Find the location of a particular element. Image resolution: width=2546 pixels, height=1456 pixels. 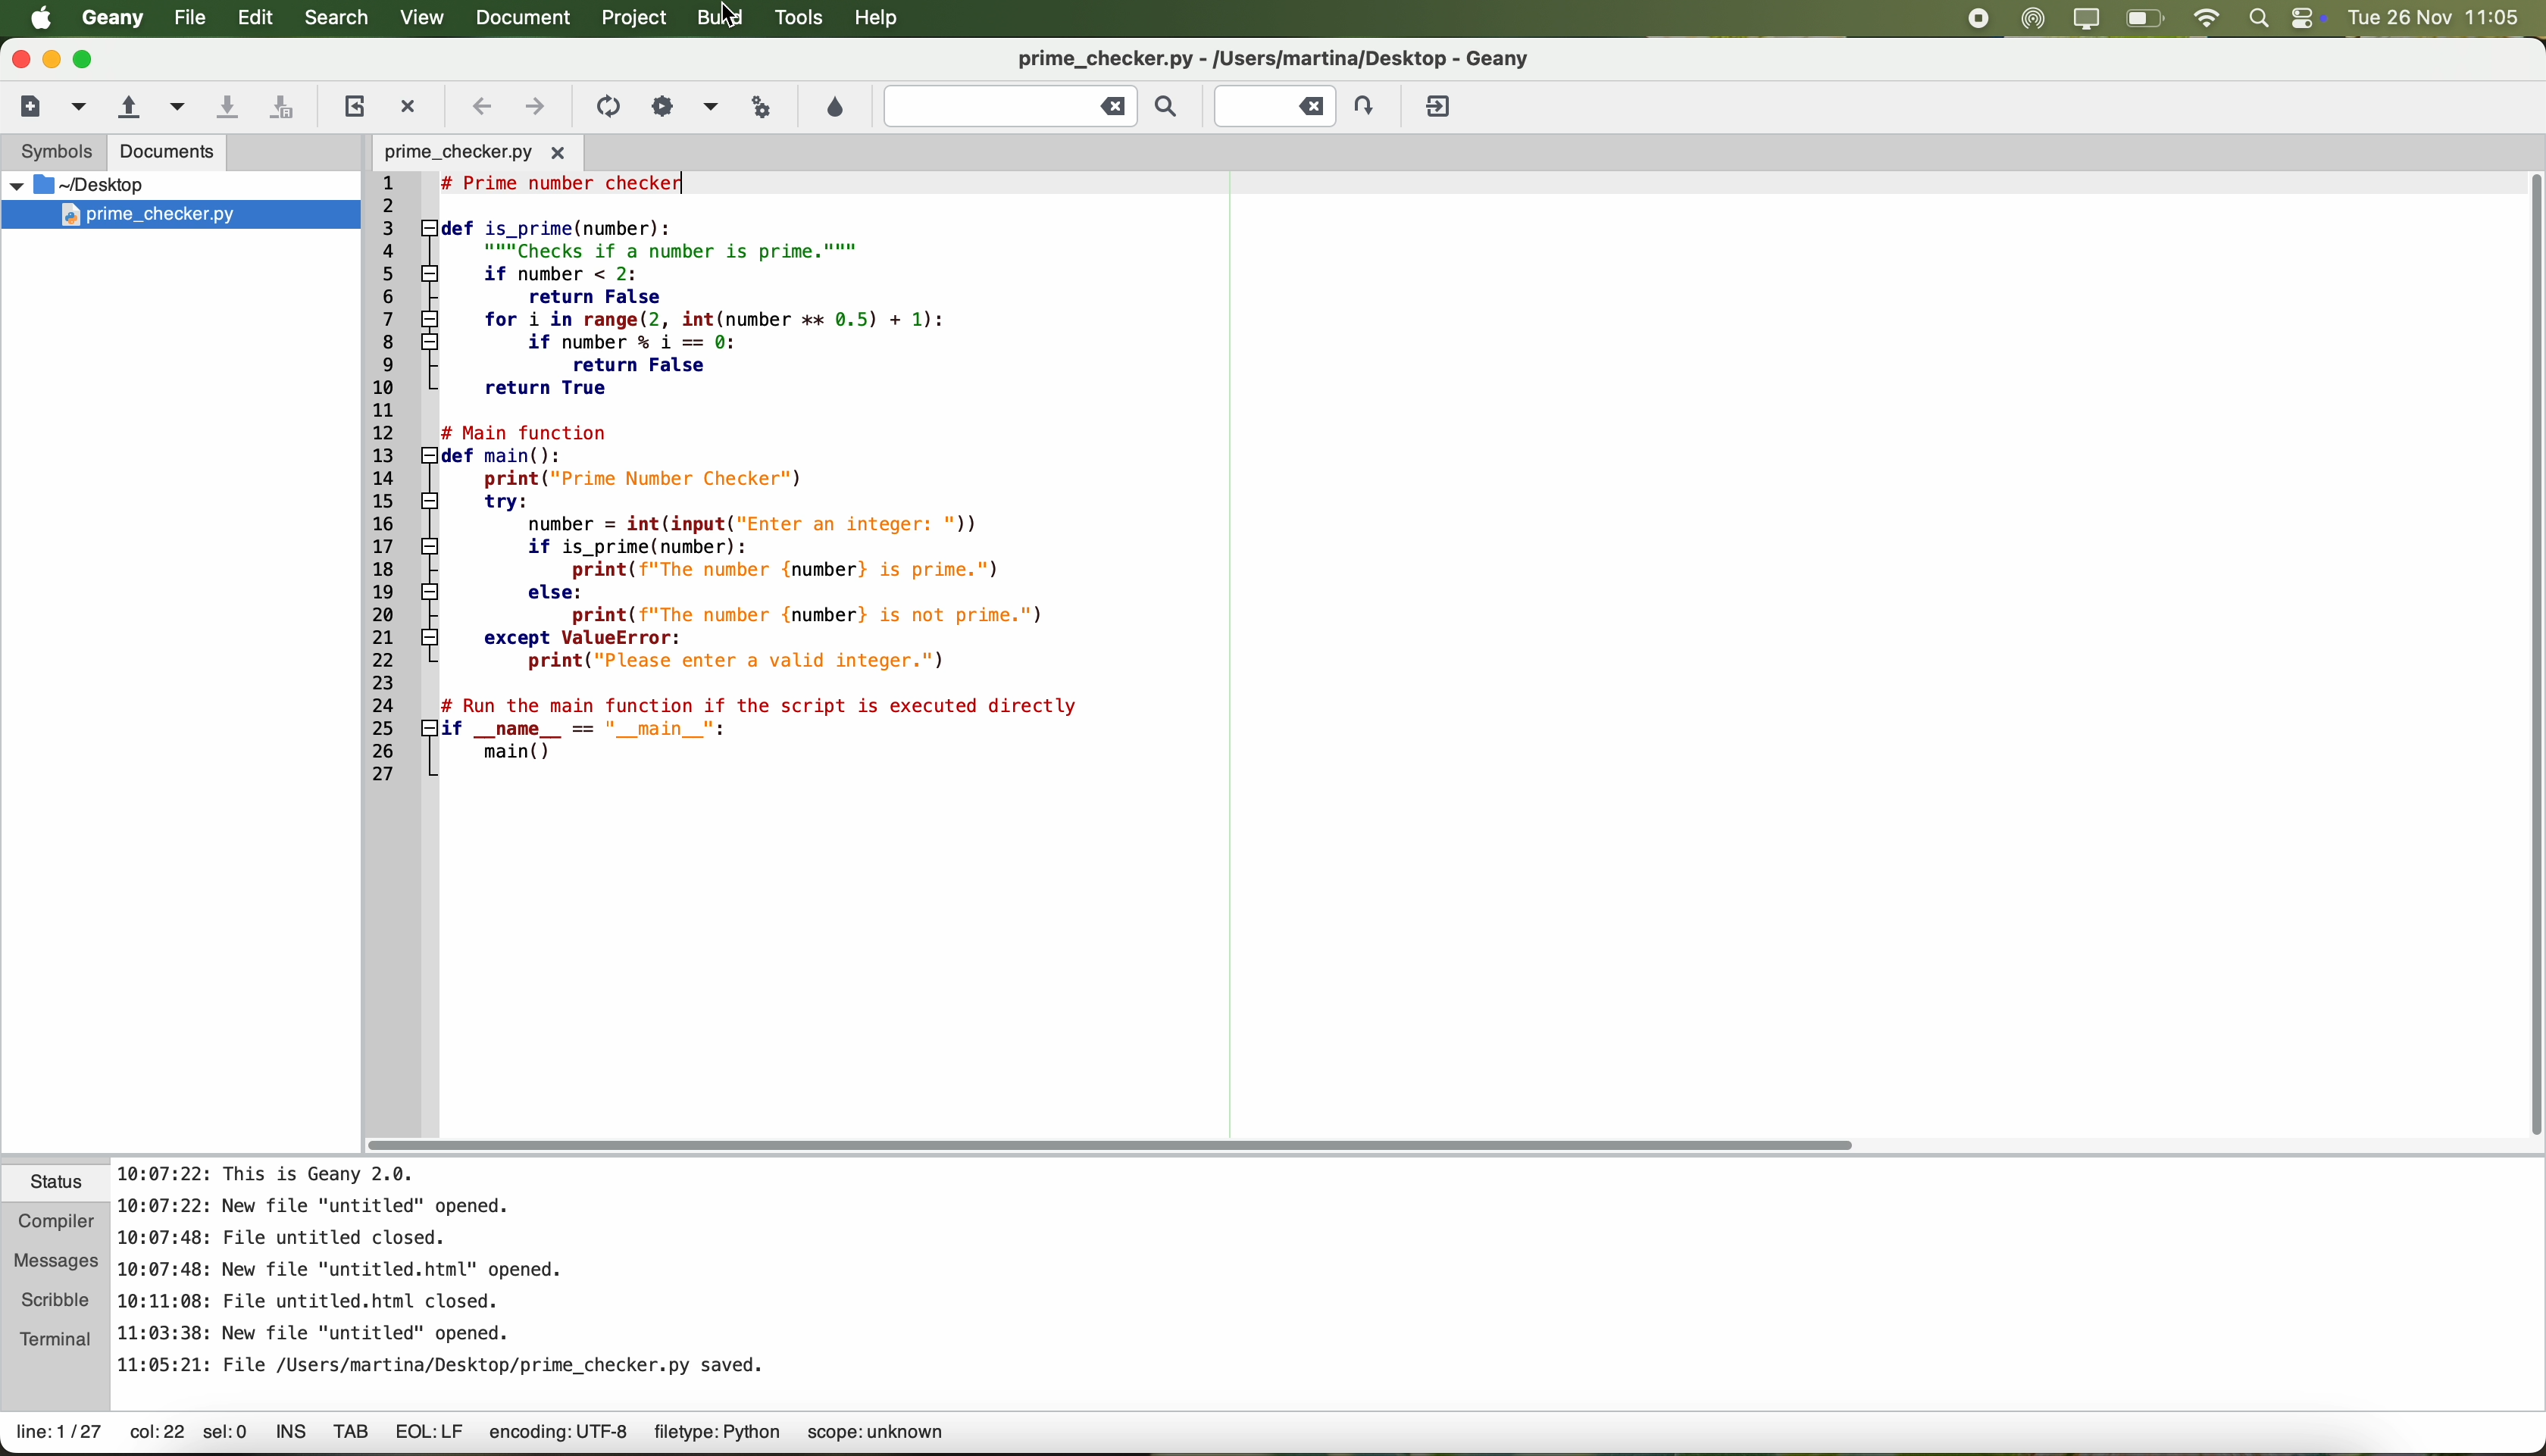

notes is located at coordinates (445, 1266).